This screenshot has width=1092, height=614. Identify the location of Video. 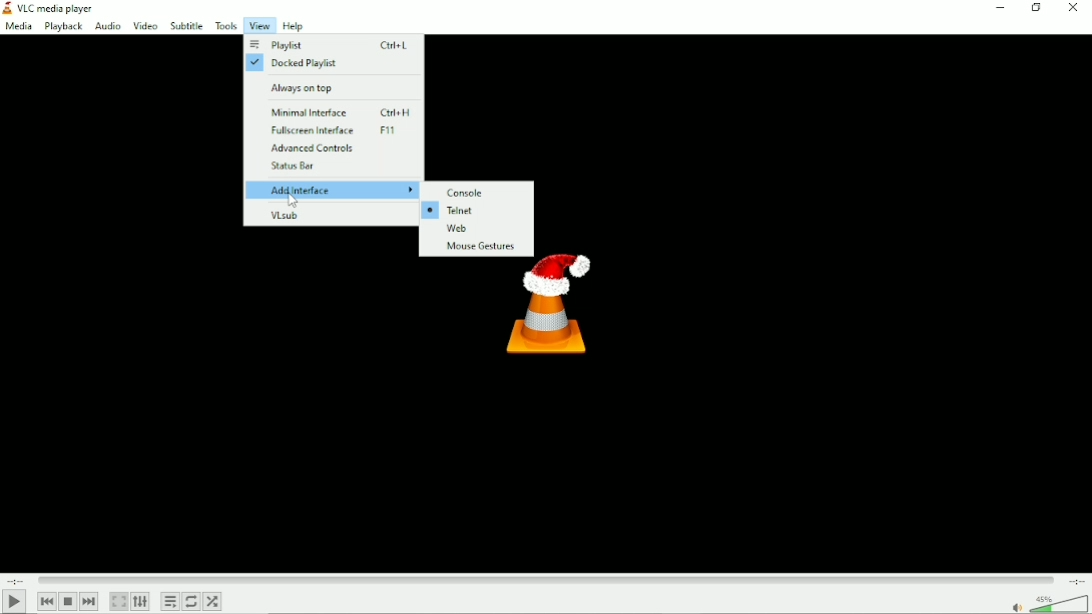
(145, 25).